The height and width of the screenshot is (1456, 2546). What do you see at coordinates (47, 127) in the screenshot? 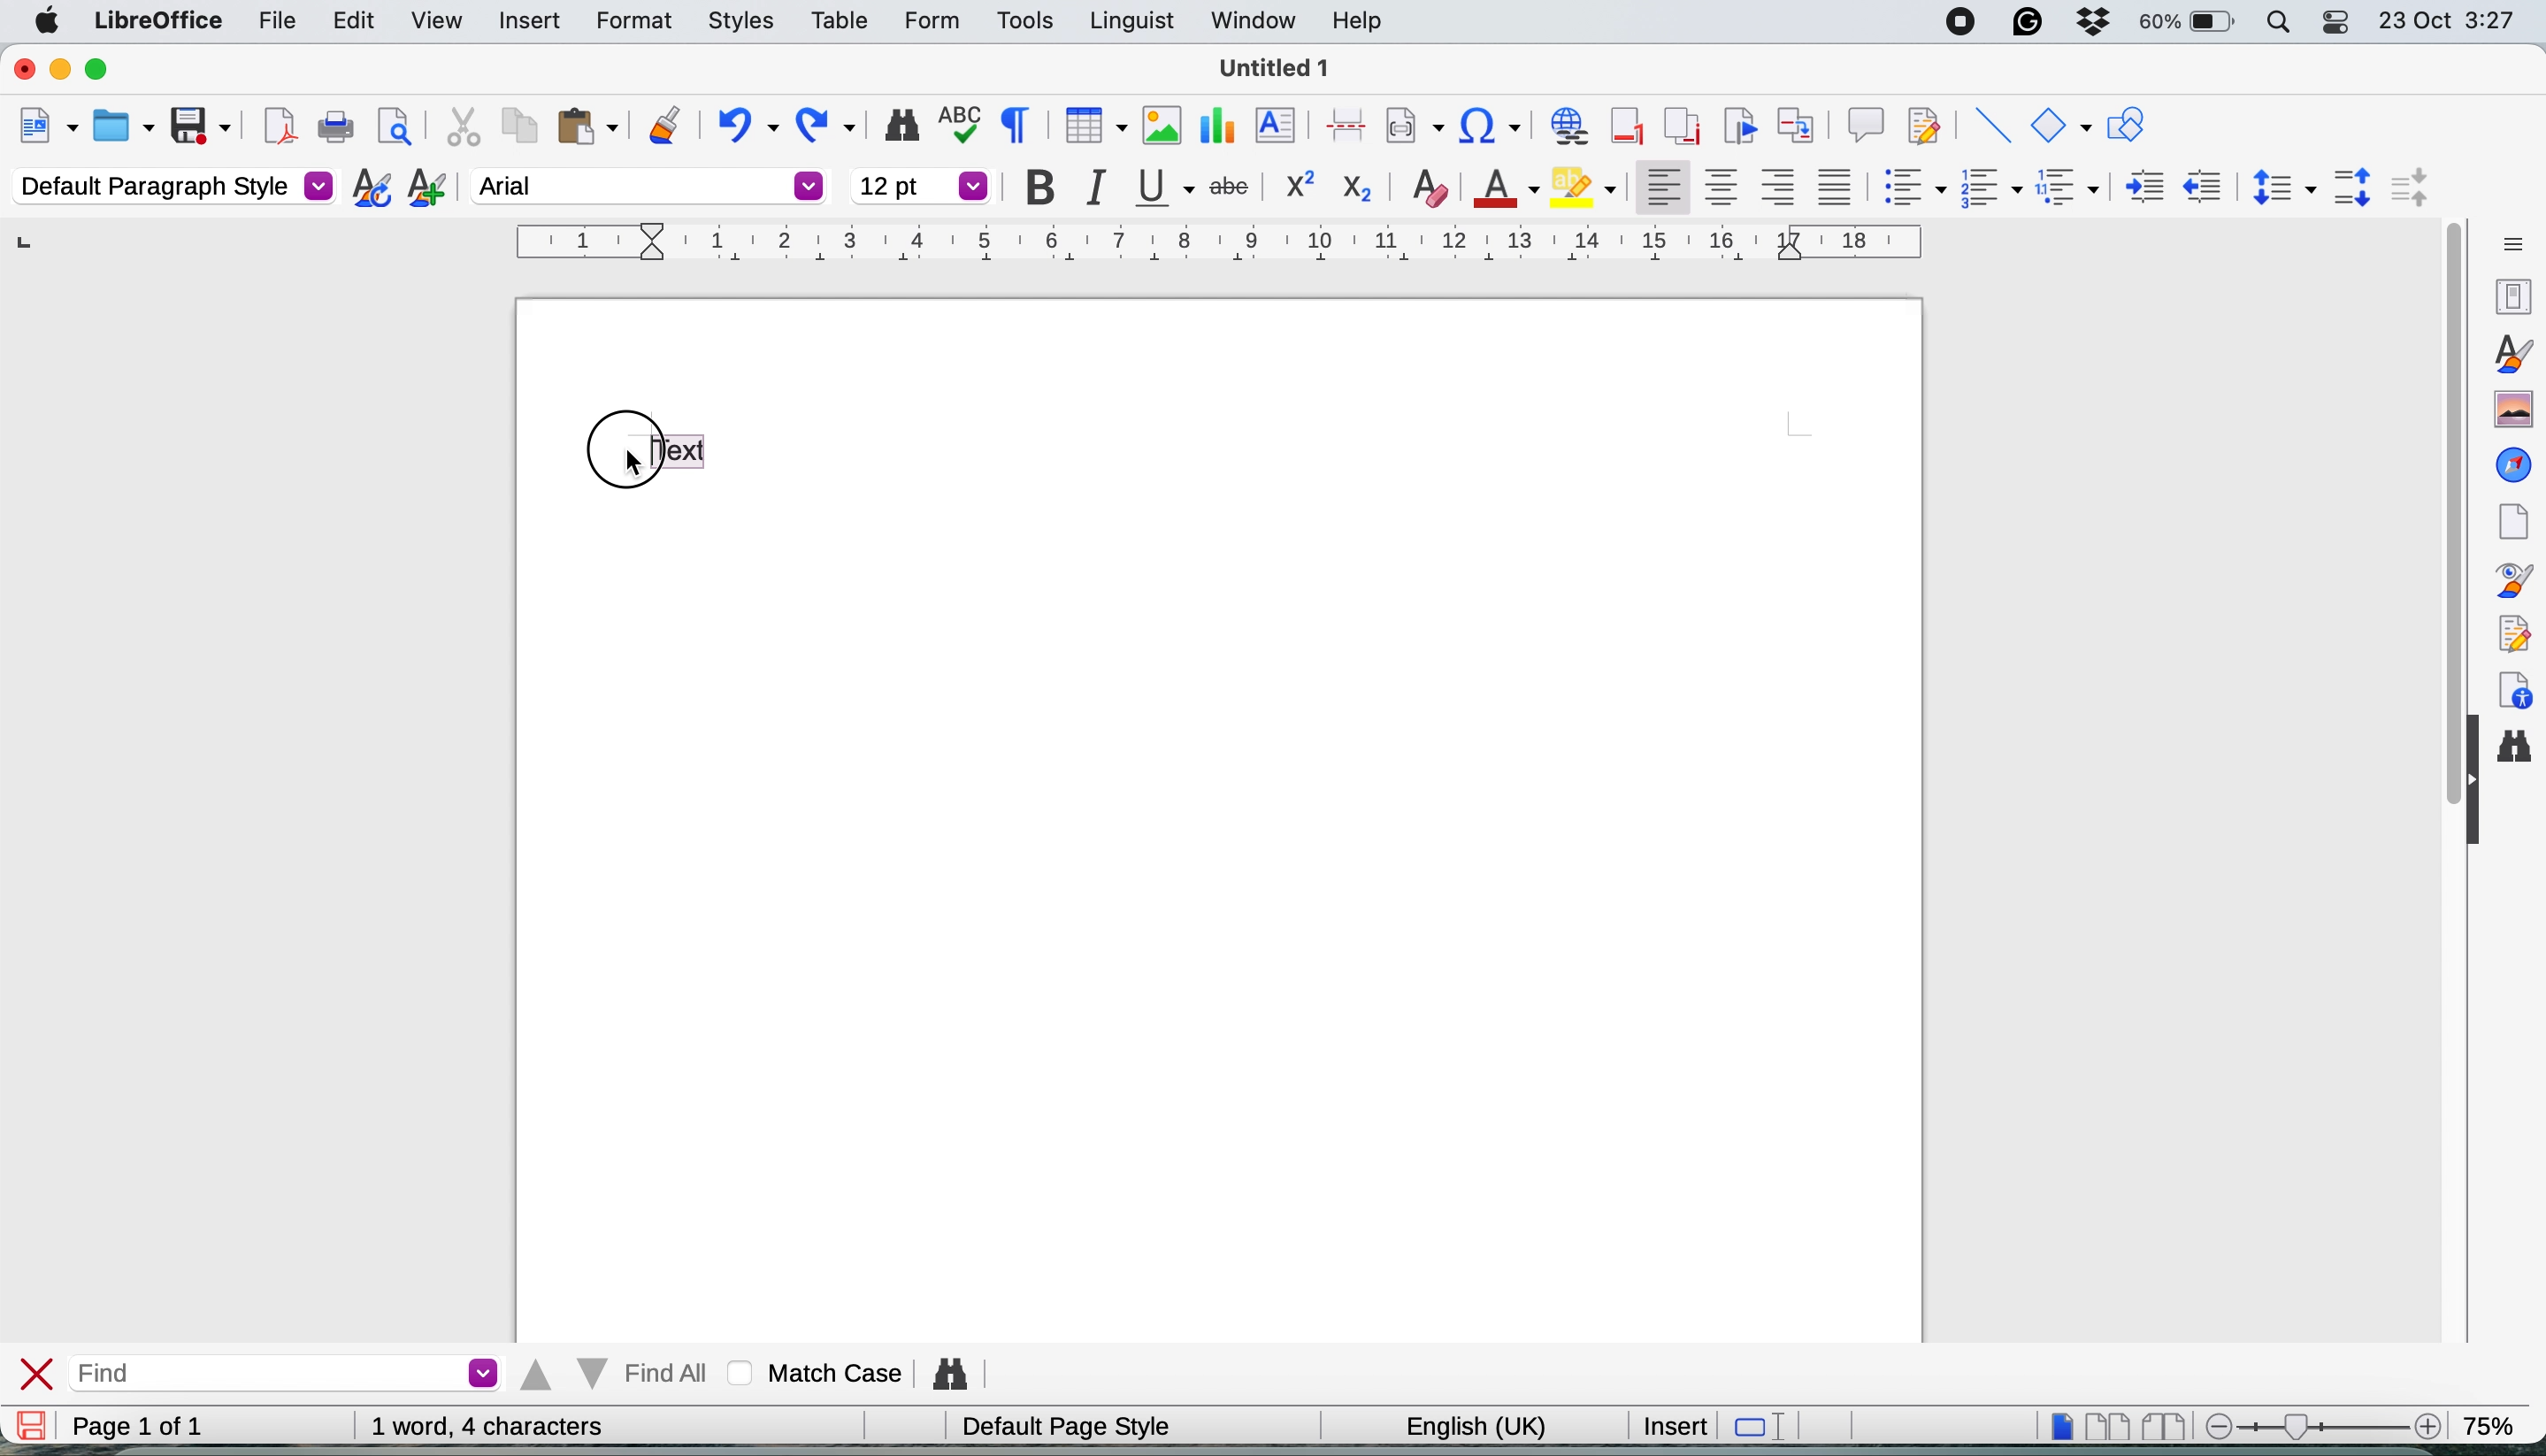
I see `new` at bounding box center [47, 127].